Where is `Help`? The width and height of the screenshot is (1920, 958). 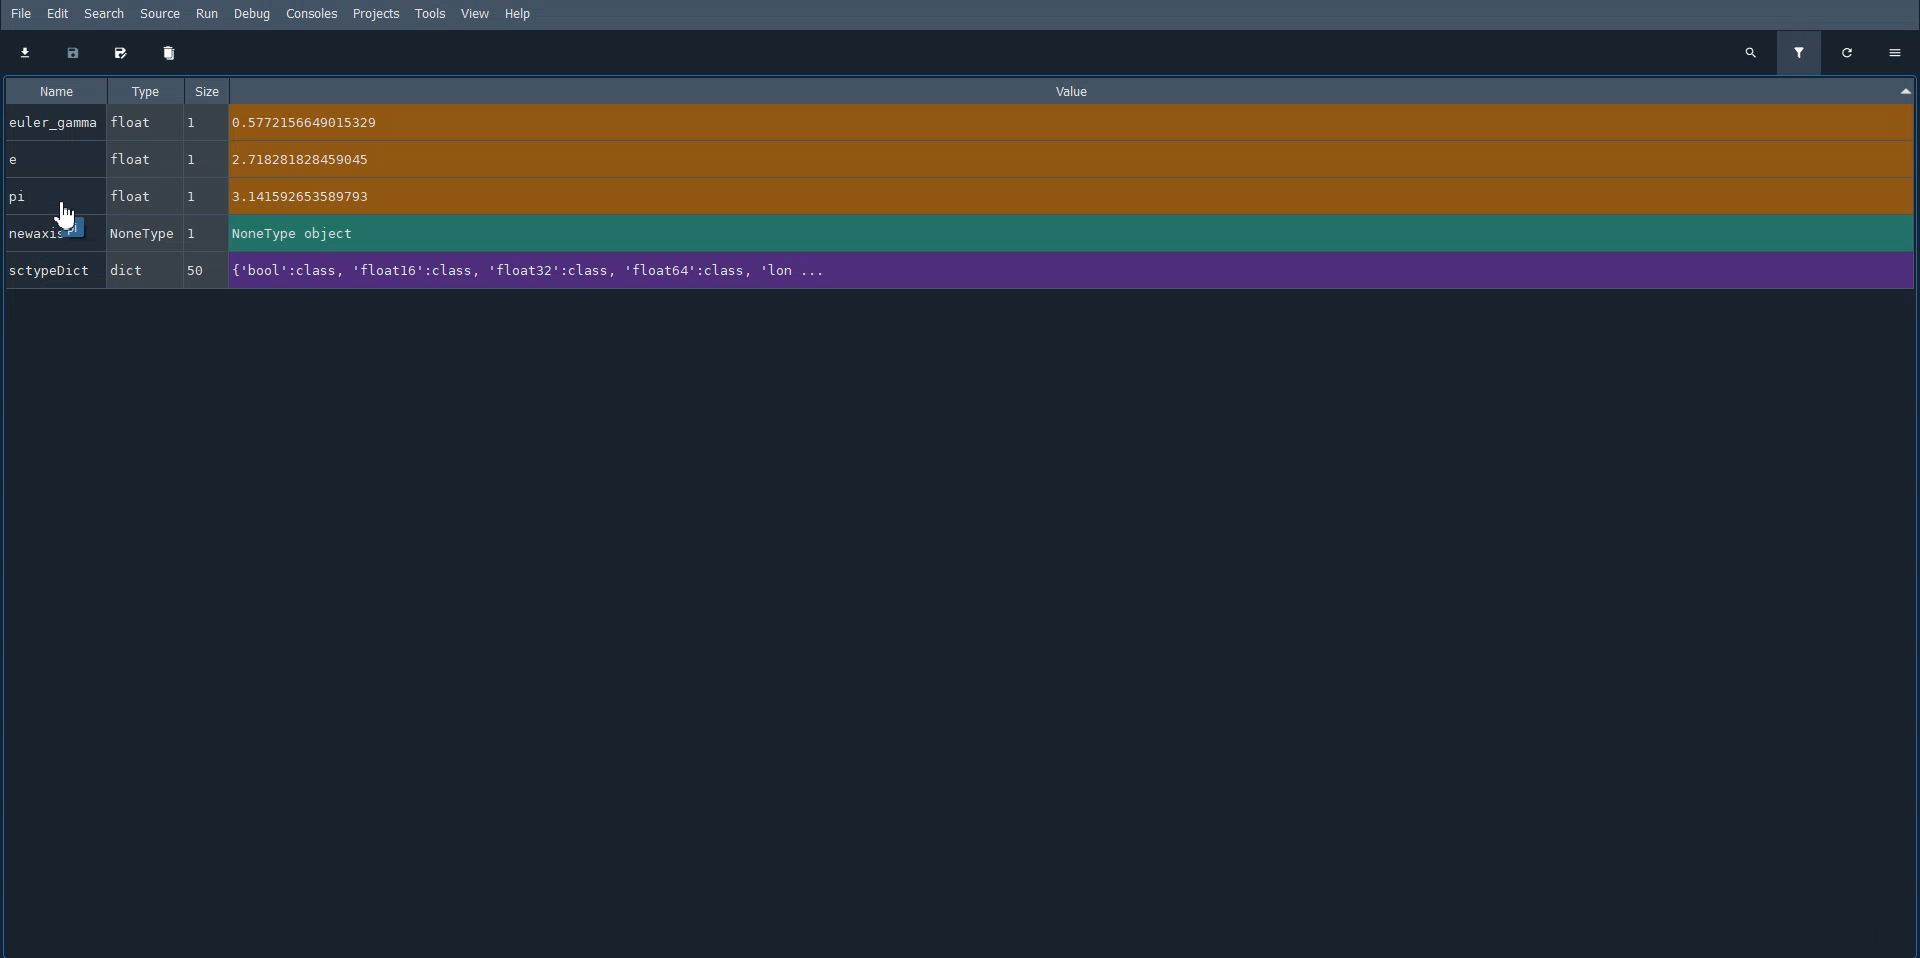
Help is located at coordinates (518, 15).